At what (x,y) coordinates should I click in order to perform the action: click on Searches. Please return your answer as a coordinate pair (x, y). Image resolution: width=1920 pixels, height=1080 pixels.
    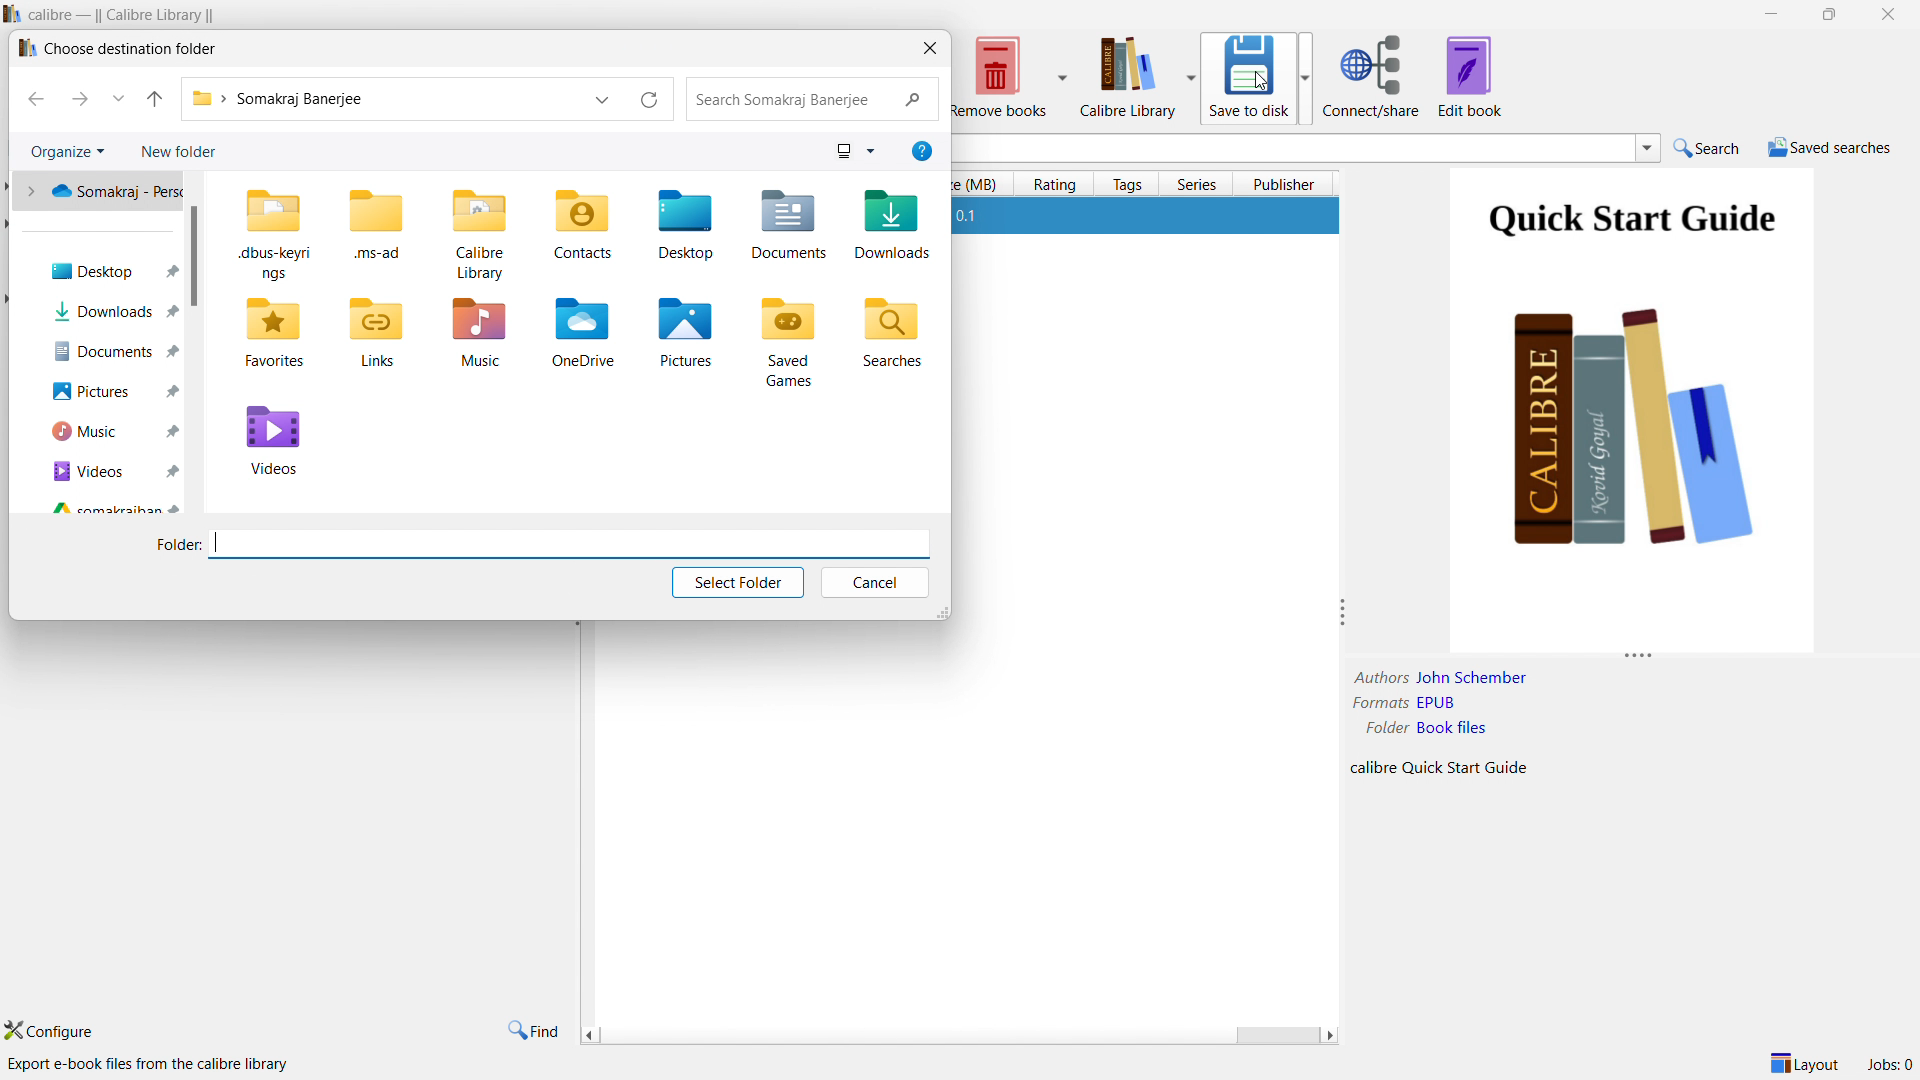
    Looking at the image, I should click on (893, 335).